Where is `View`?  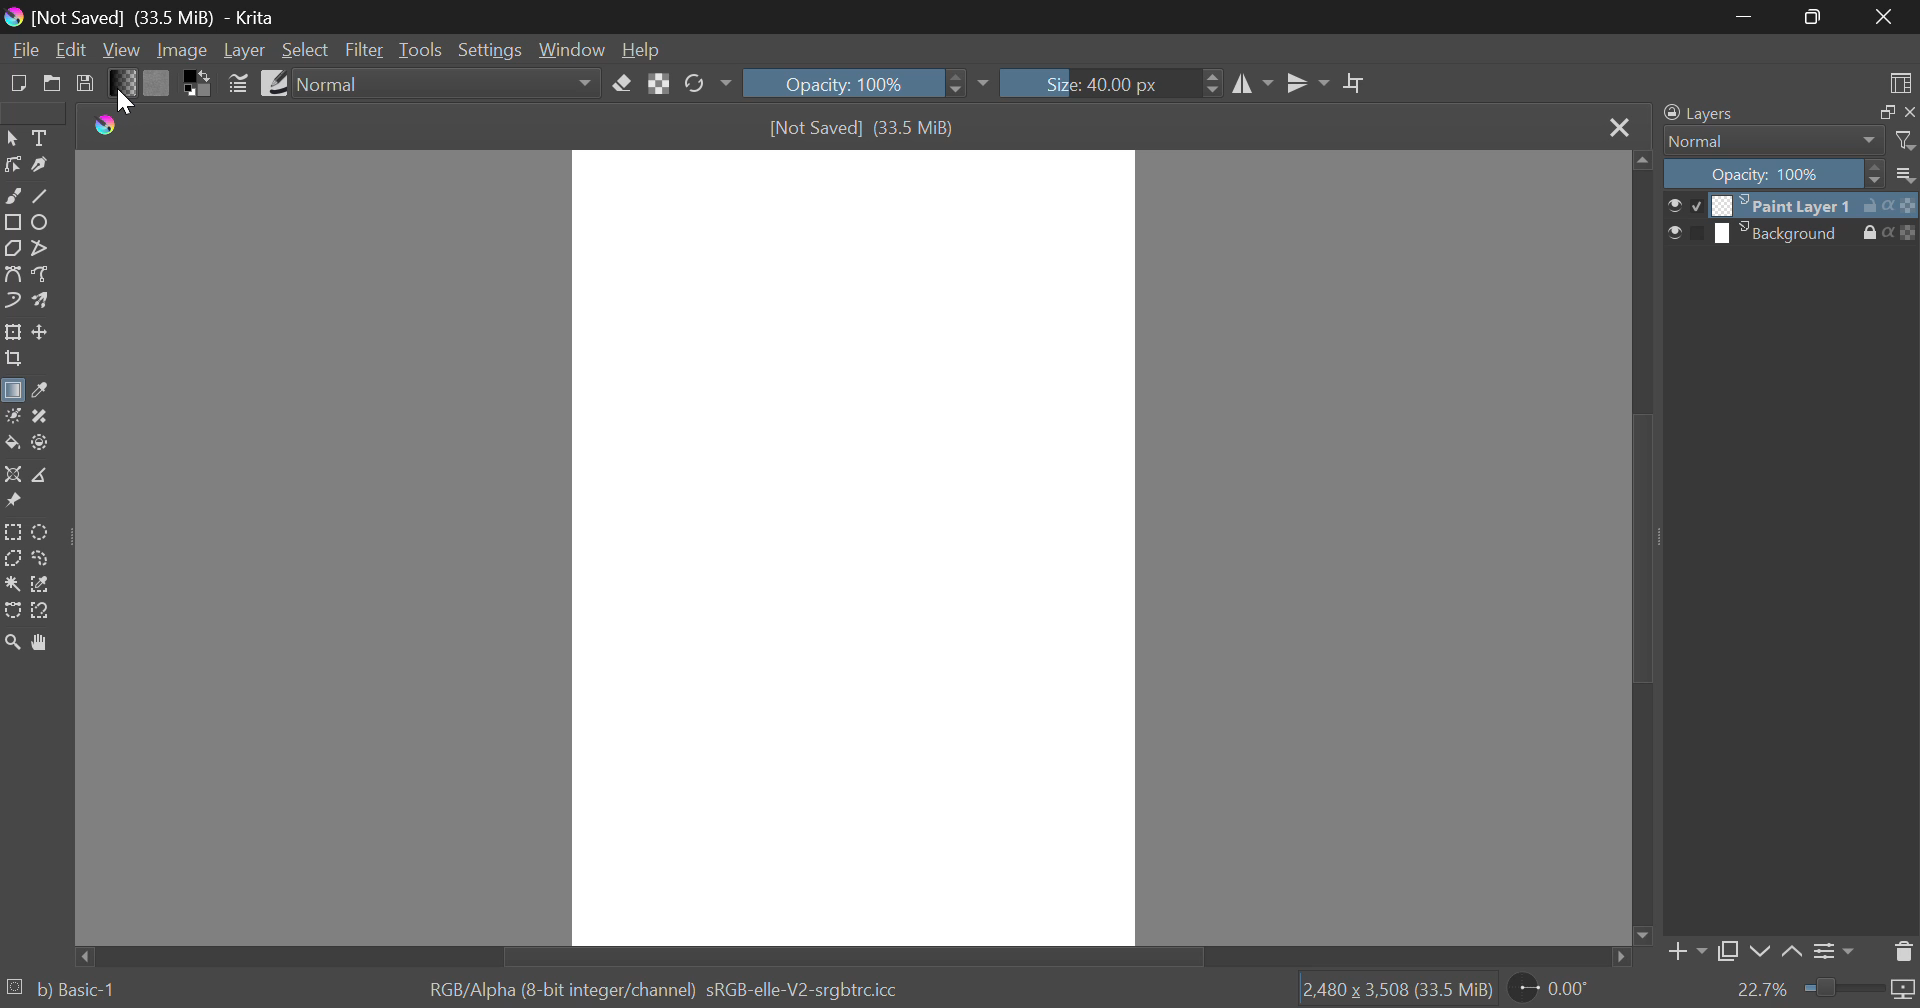 View is located at coordinates (122, 50).